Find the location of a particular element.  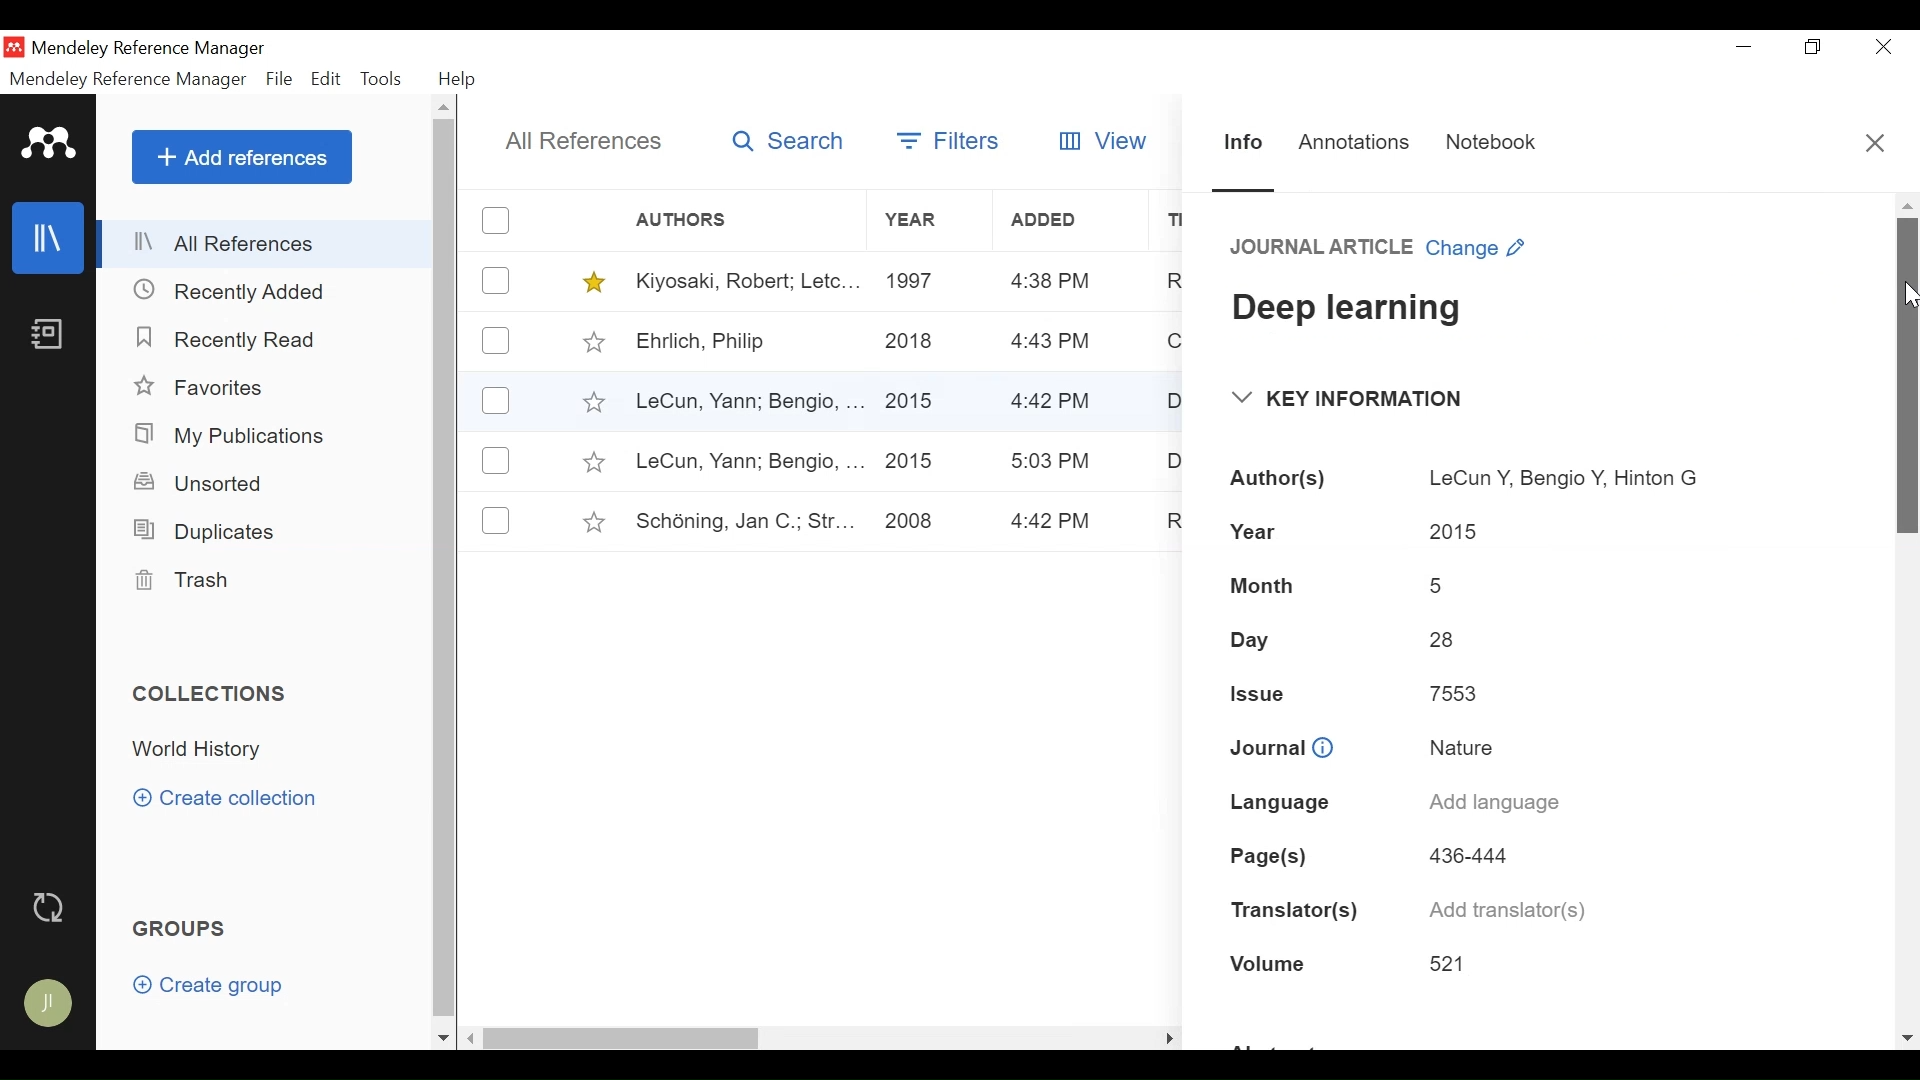

Toggle Favorites is located at coordinates (593, 341).